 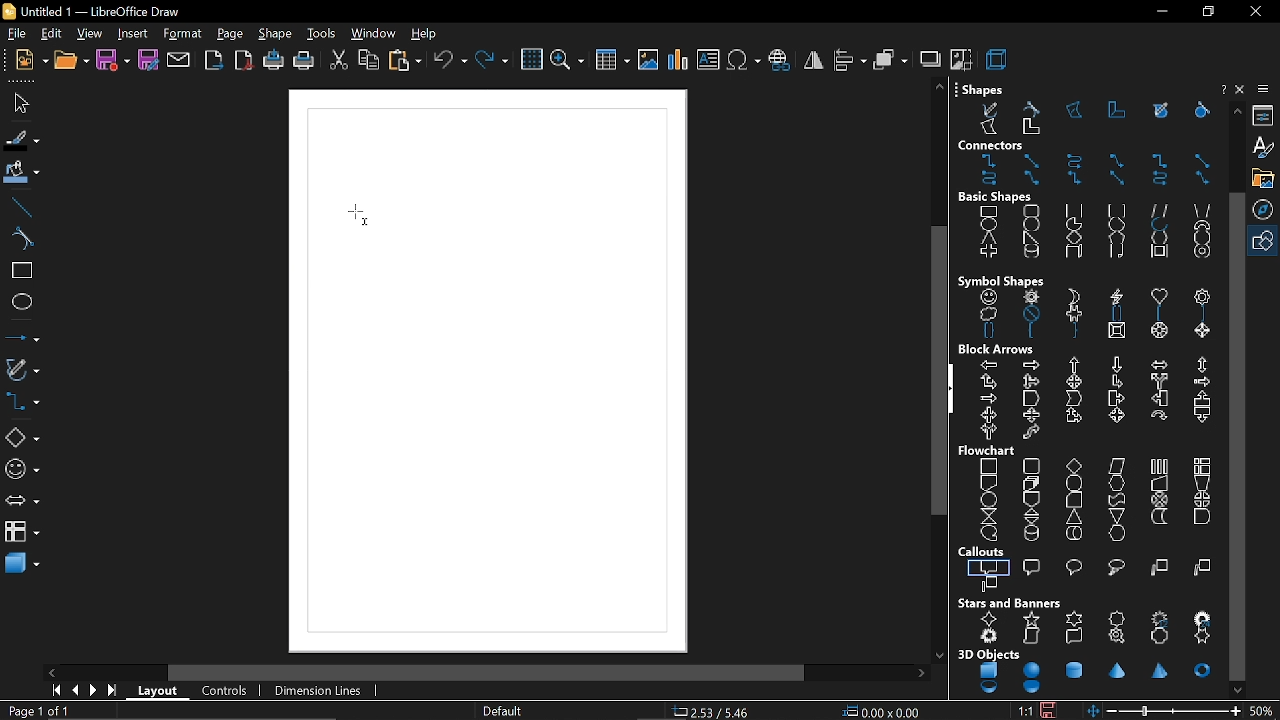 I want to click on save, so click(x=114, y=62).